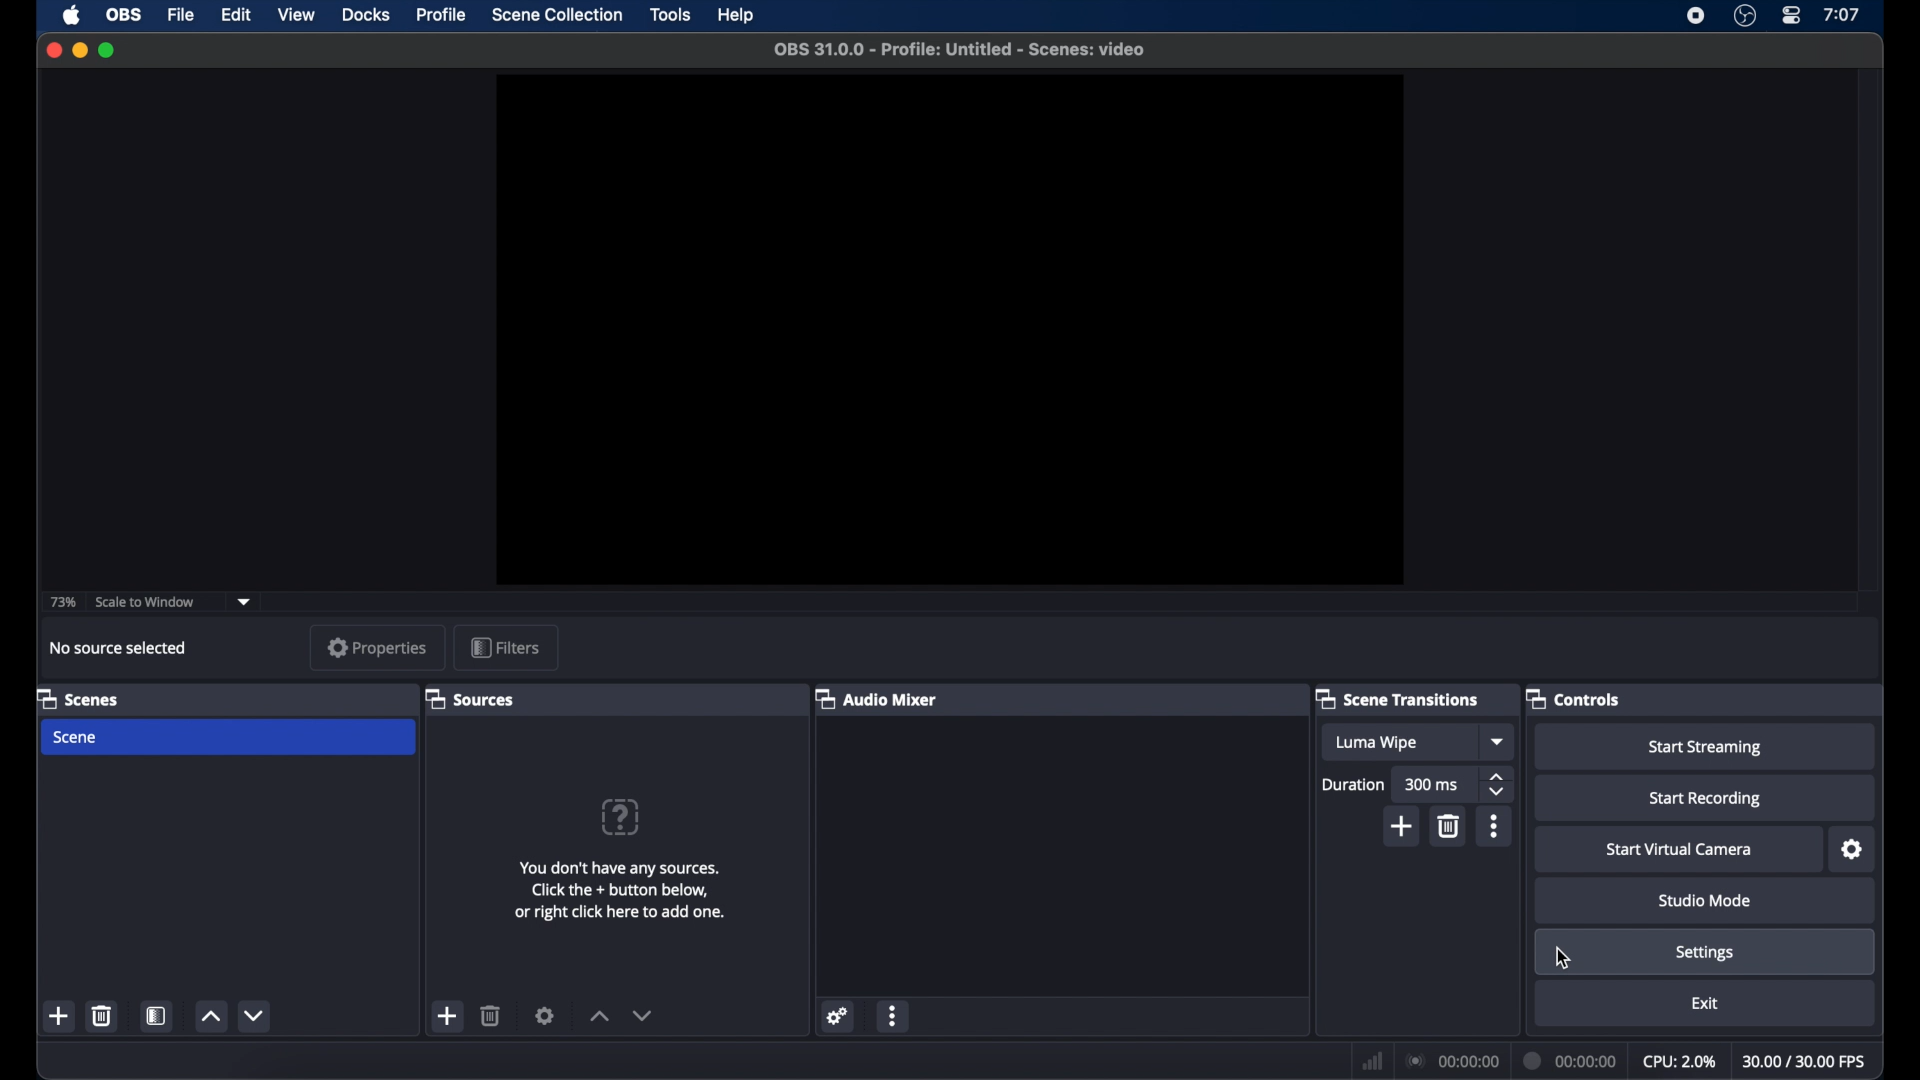 The width and height of the screenshot is (1920, 1080). Describe the element at coordinates (504, 647) in the screenshot. I see `filters` at that location.